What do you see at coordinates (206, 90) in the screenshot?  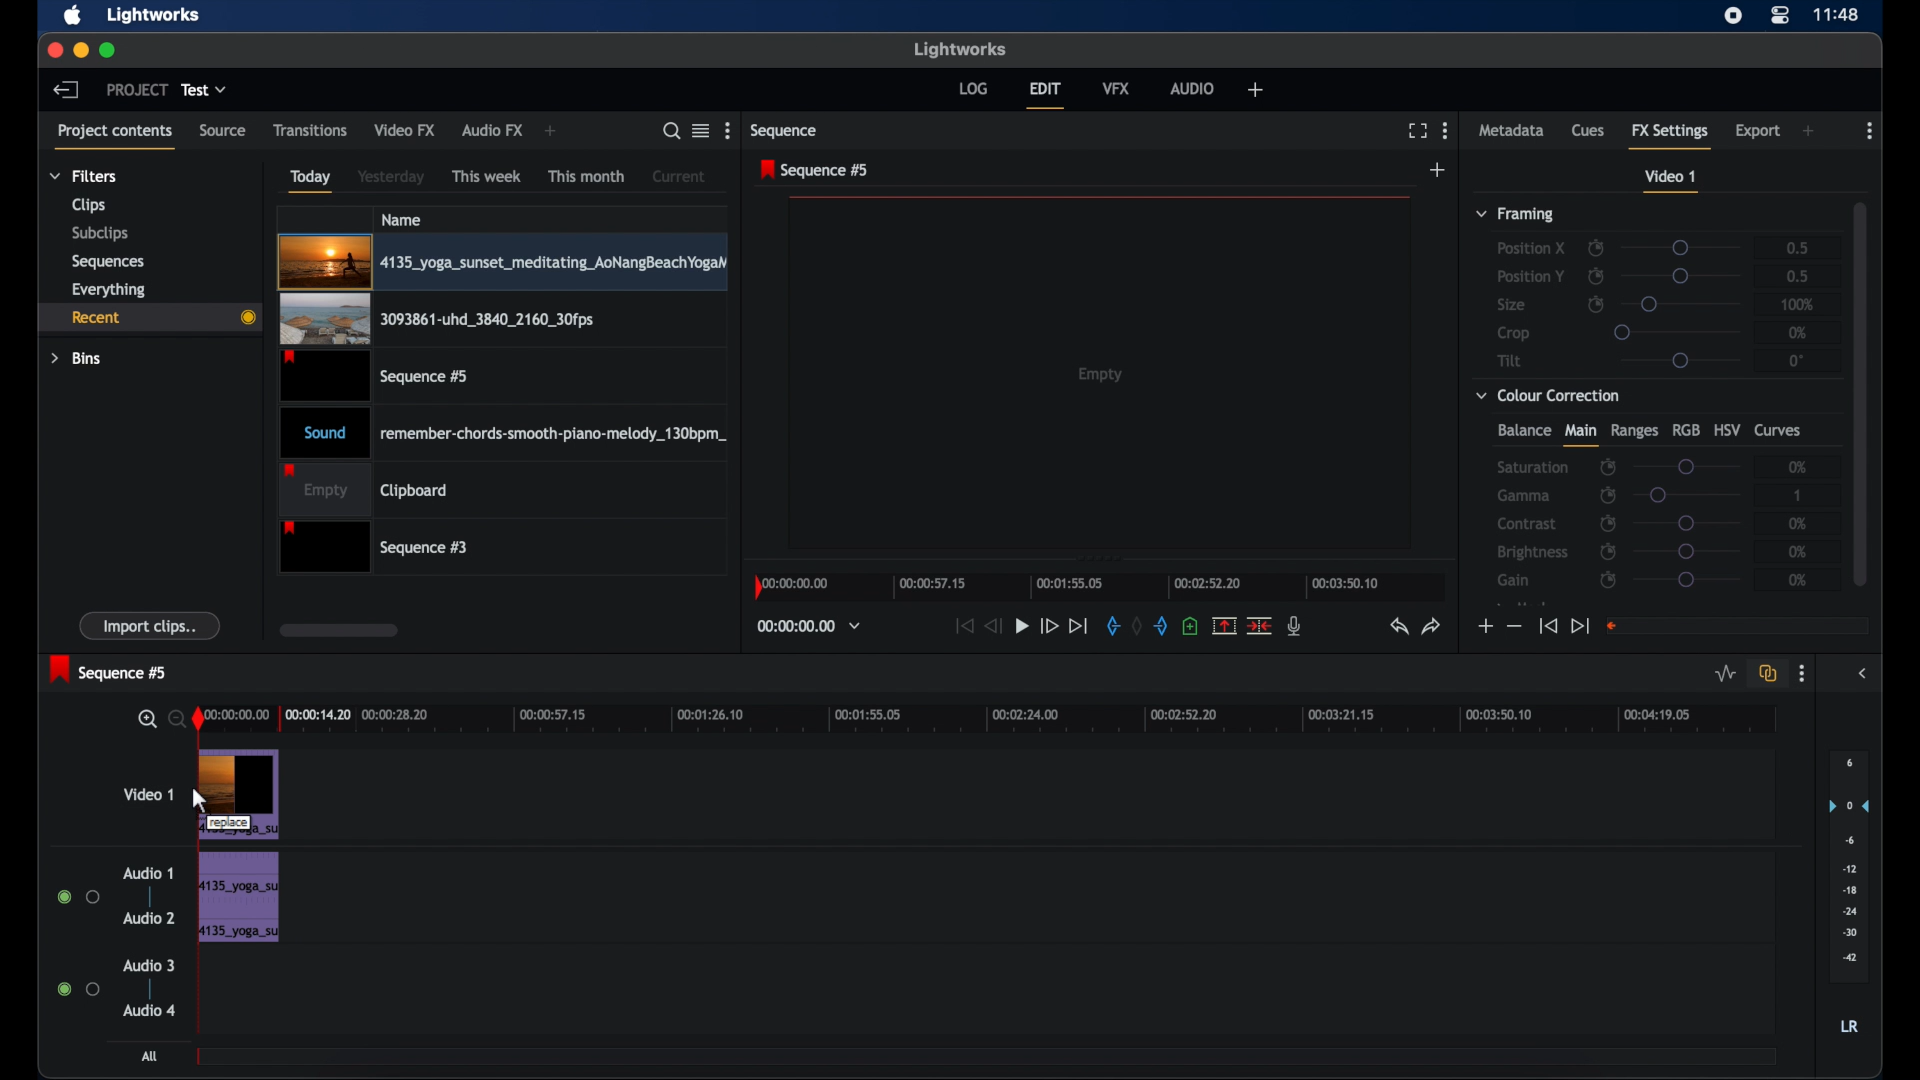 I see `test` at bounding box center [206, 90].